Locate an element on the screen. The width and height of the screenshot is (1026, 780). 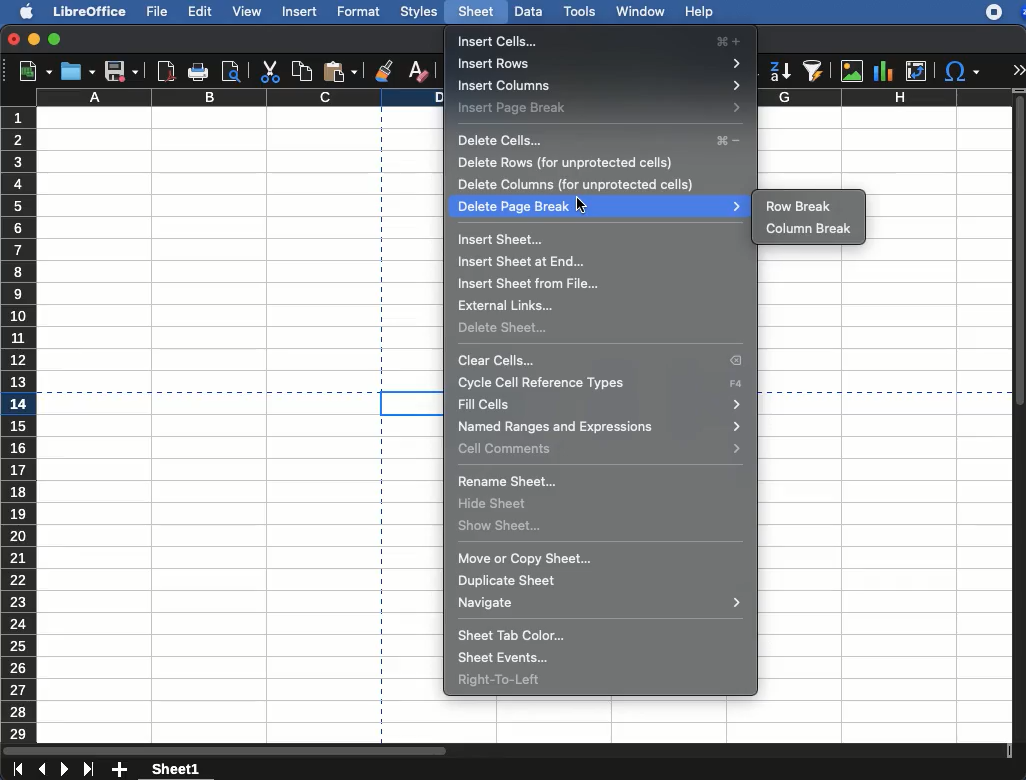
insert sheet at end is located at coordinates (523, 261).